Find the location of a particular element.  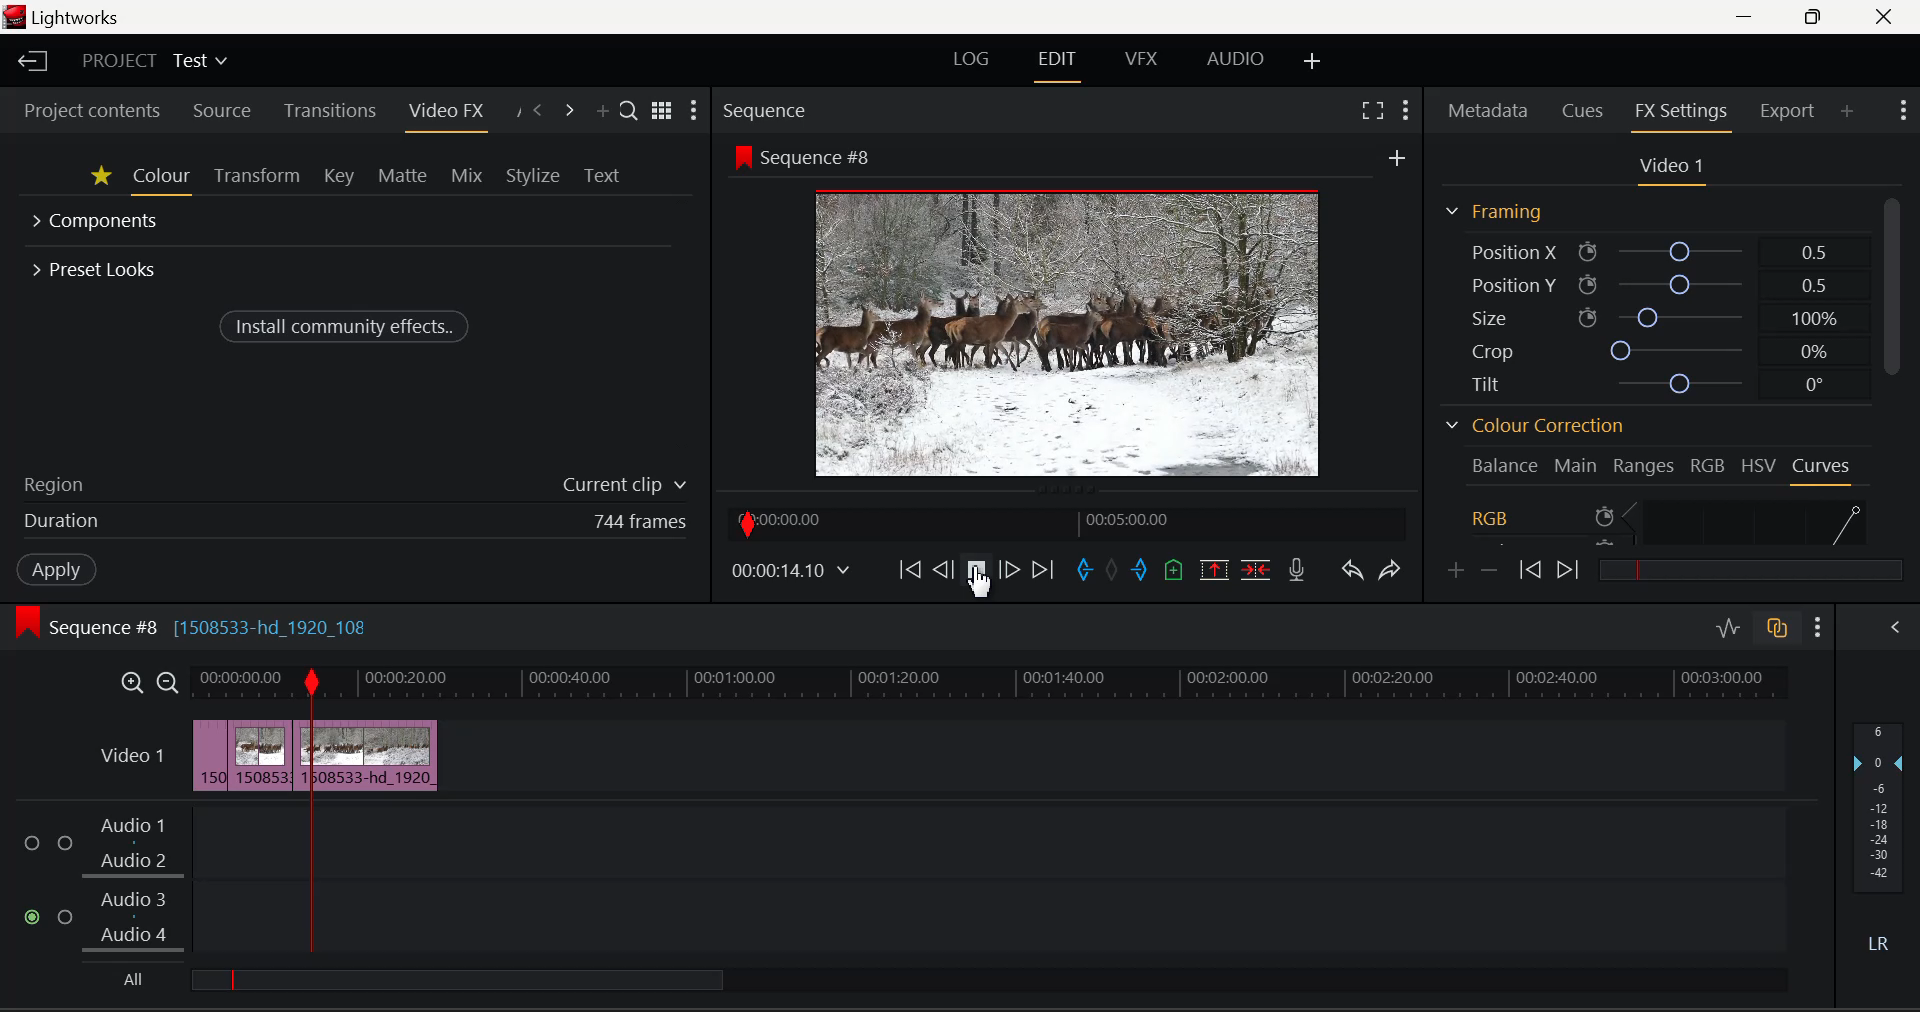

Previous Panel is located at coordinates (538, 109).